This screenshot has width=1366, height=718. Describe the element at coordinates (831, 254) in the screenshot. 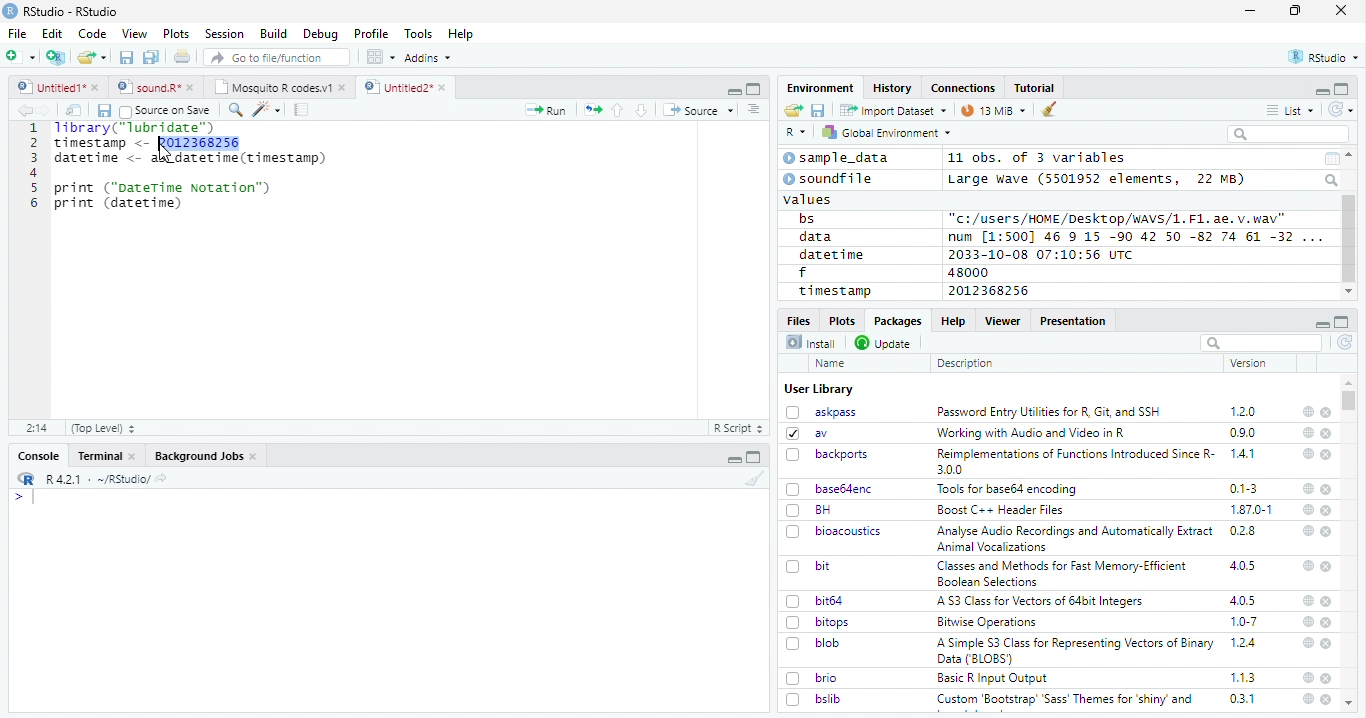

I see `datetime` at that location.